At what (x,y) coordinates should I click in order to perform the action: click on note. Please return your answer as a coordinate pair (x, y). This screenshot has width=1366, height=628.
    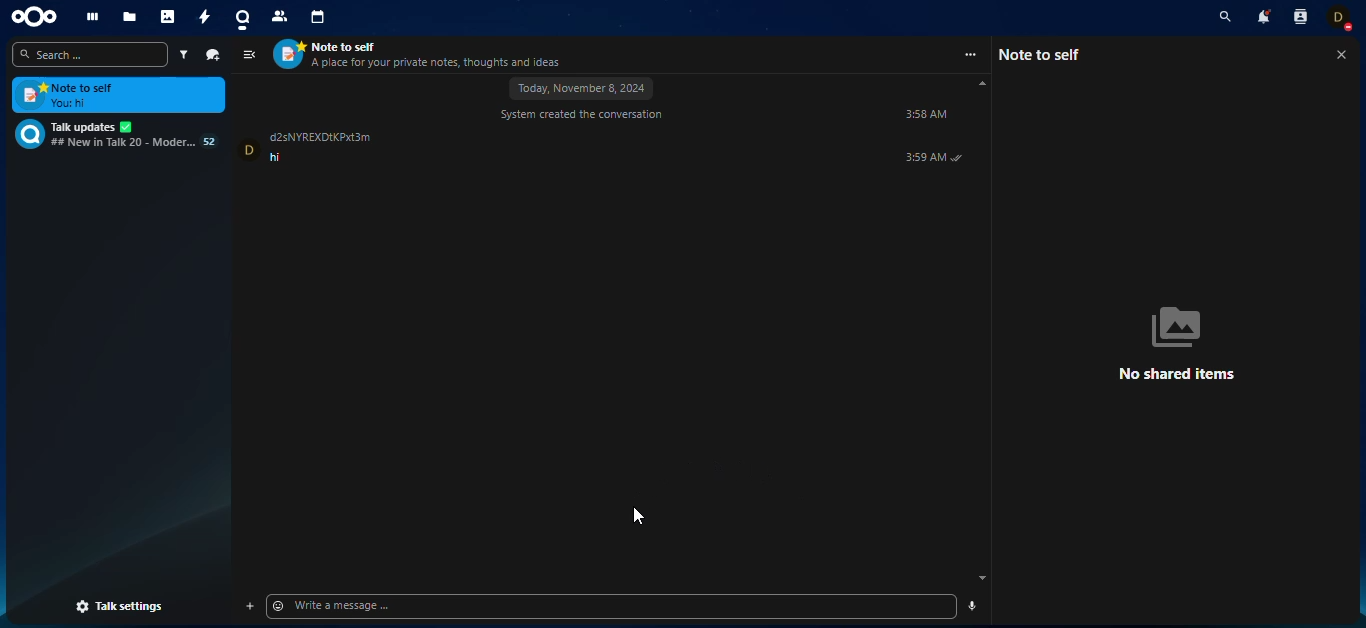
    Looking at the image, I should click on (1046, 54).